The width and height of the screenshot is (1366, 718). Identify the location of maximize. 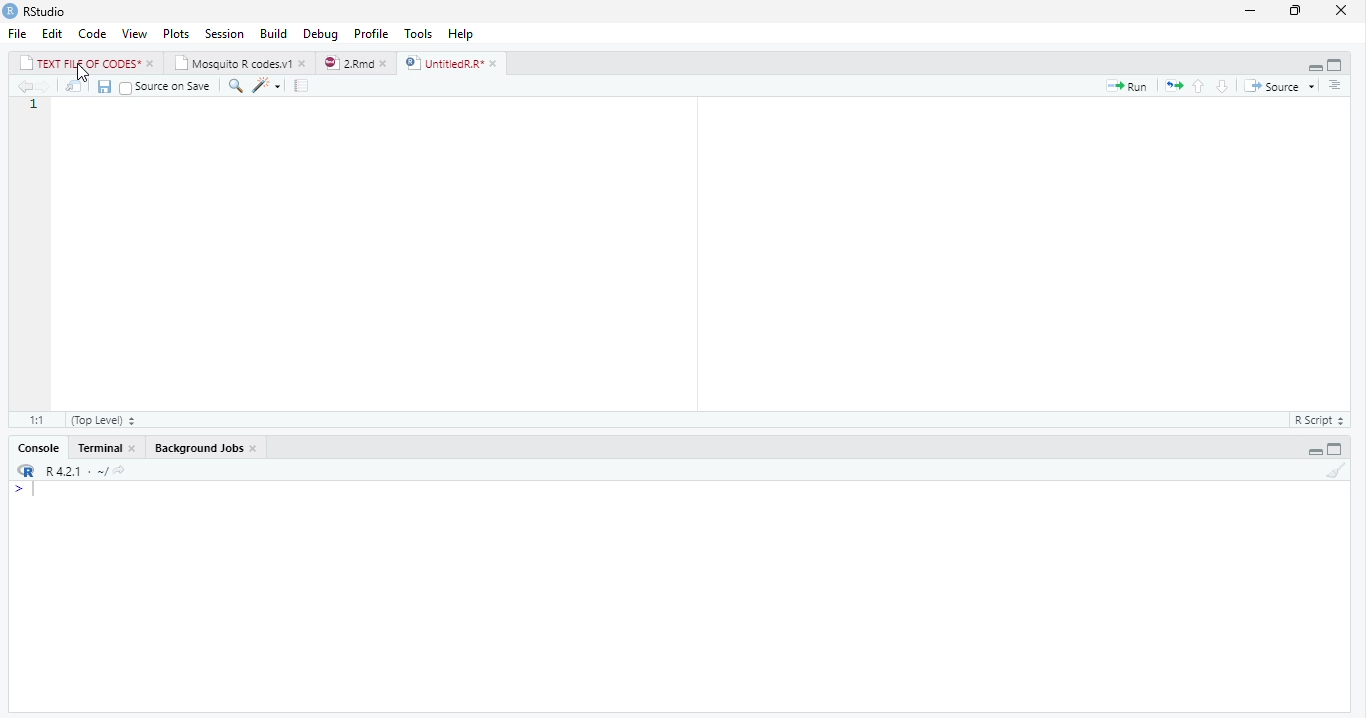
(1334, 450).